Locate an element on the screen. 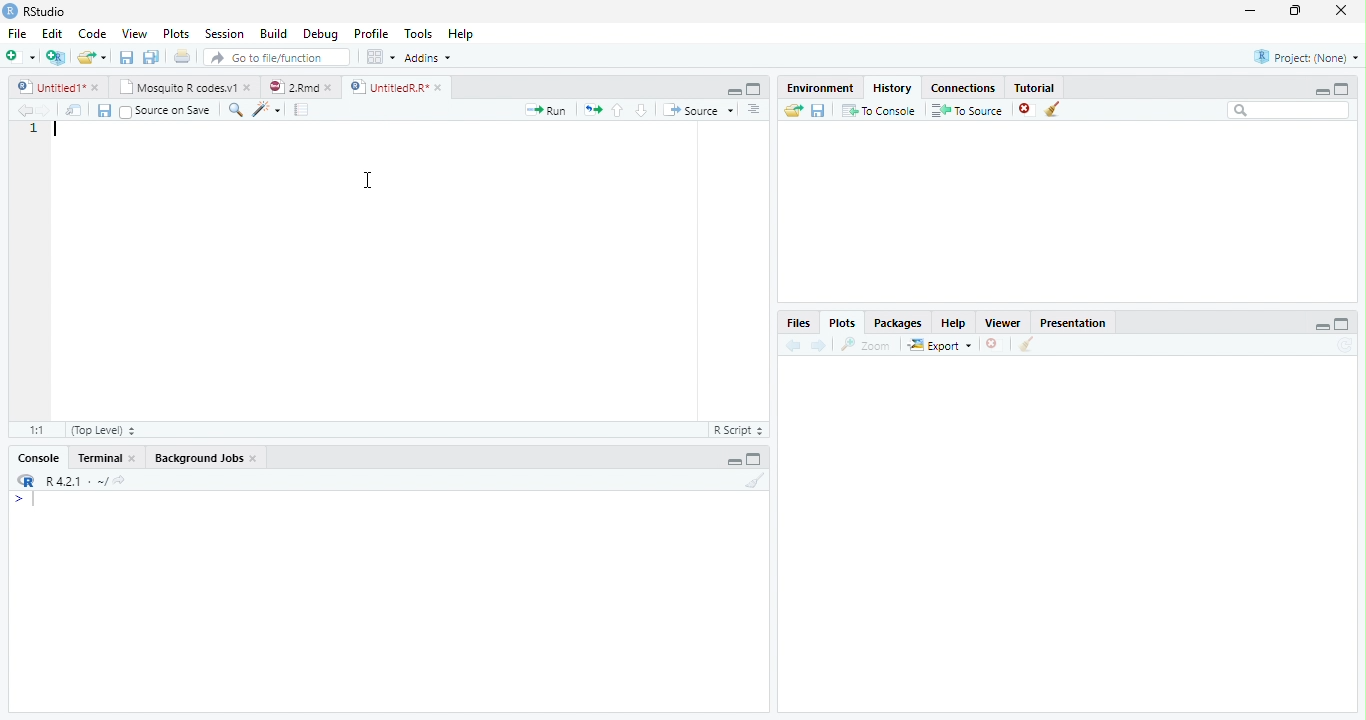 This screenshot has height=720, width=1366. close is located at coordinates (1342, 10).